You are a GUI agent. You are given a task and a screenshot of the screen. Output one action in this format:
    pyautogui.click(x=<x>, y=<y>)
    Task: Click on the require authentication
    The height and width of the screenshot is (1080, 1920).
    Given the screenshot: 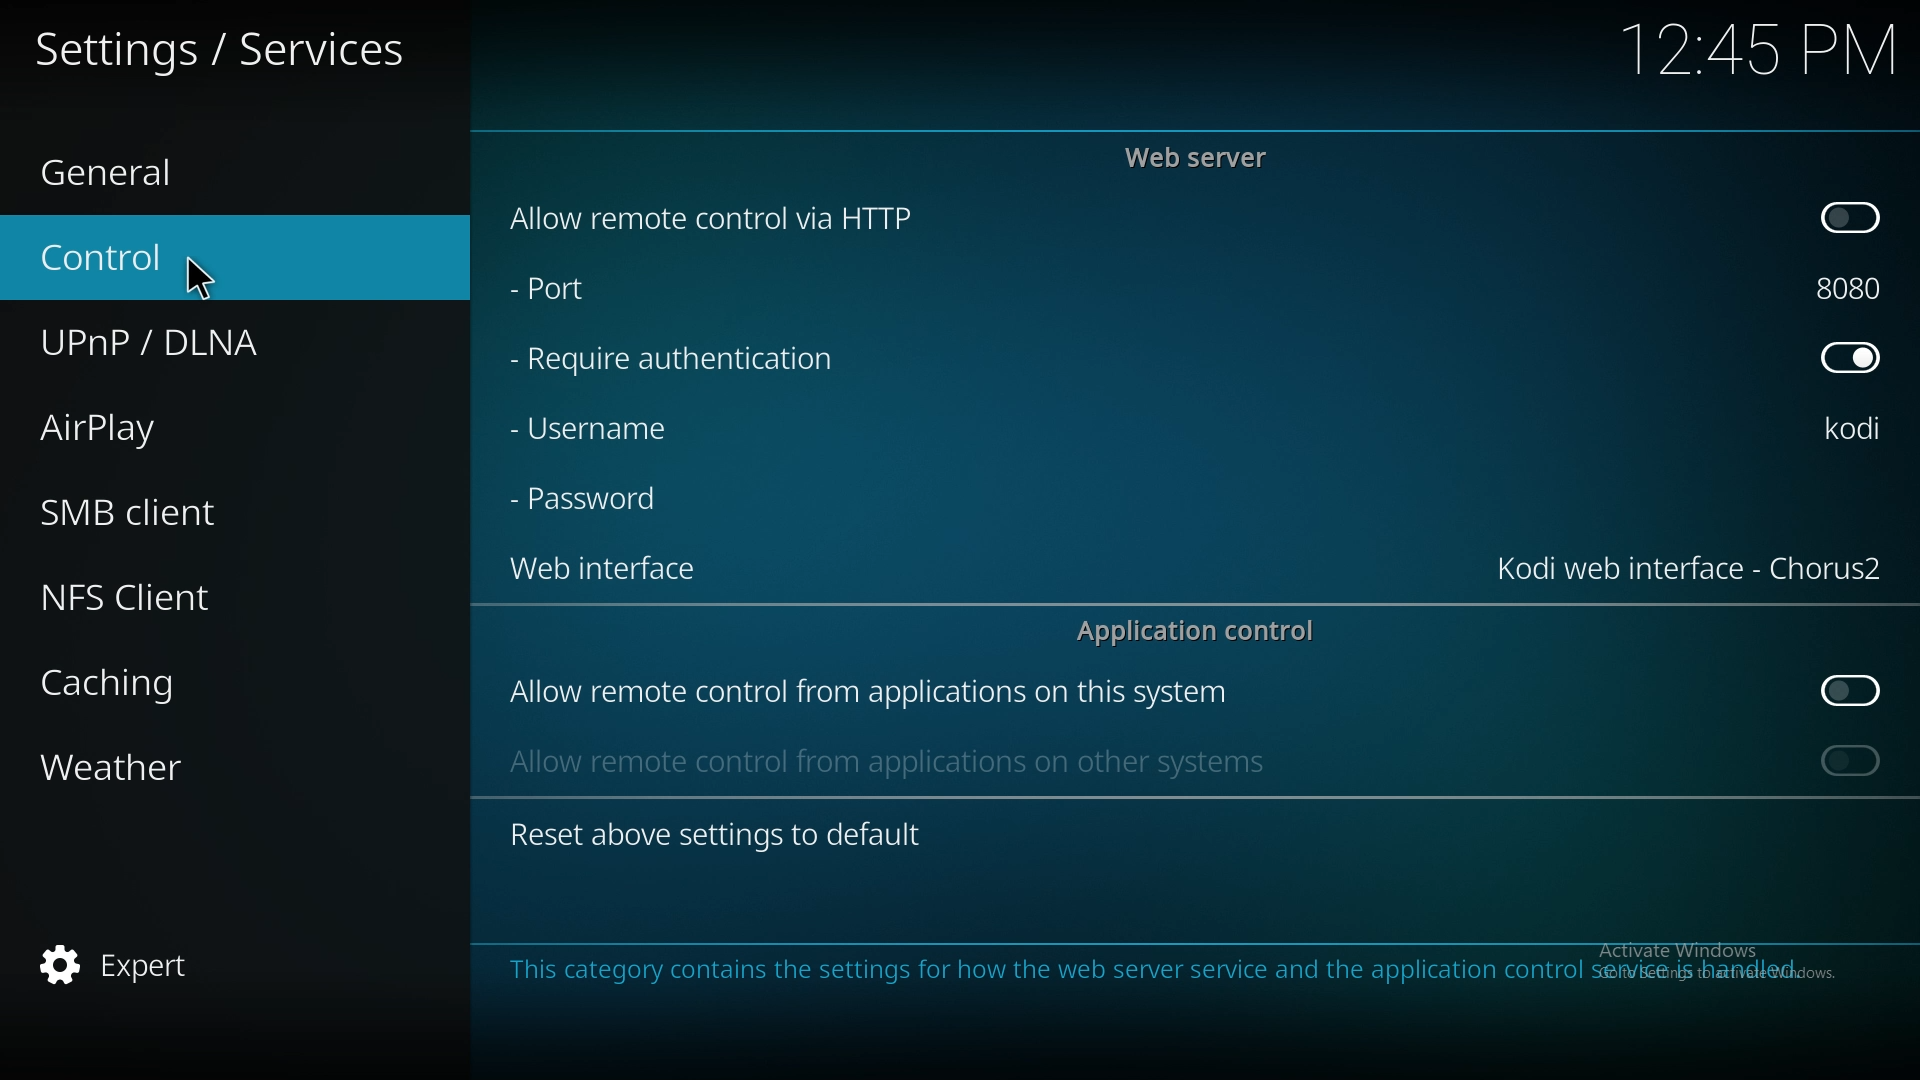 What is the action you would take?
    pyautogui.click(x=675, y=360)
    